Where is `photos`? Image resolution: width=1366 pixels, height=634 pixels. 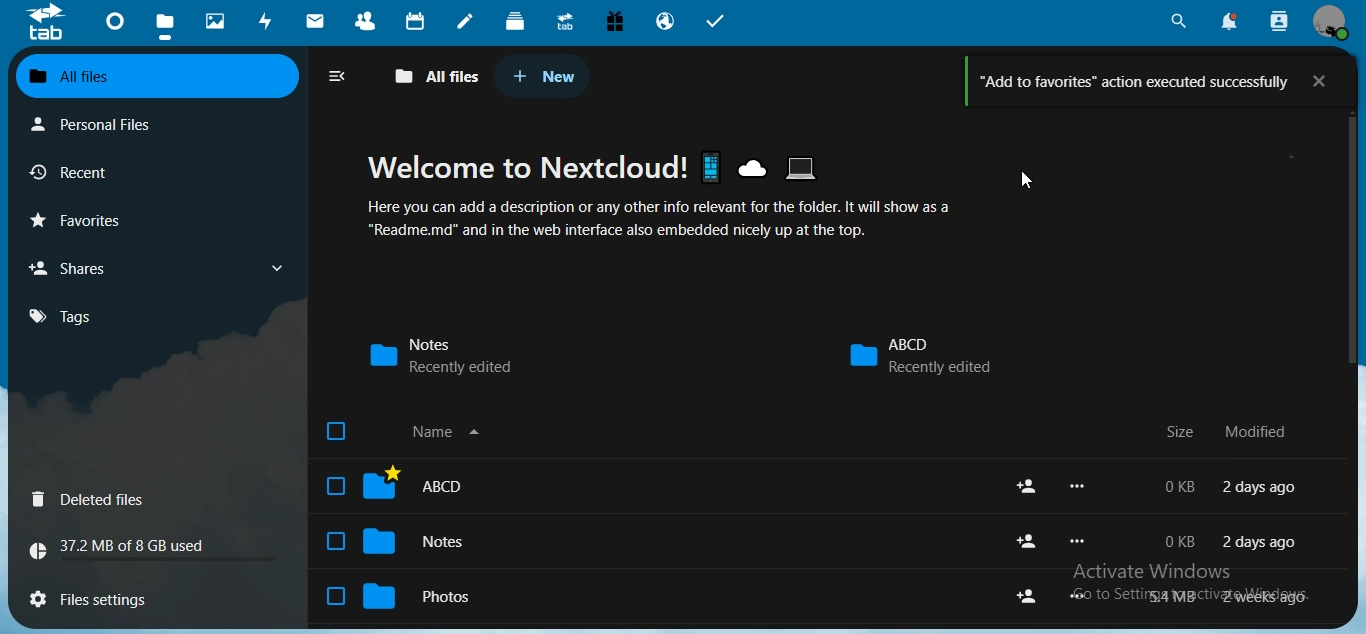
photos is located at coordinates (410, 594).